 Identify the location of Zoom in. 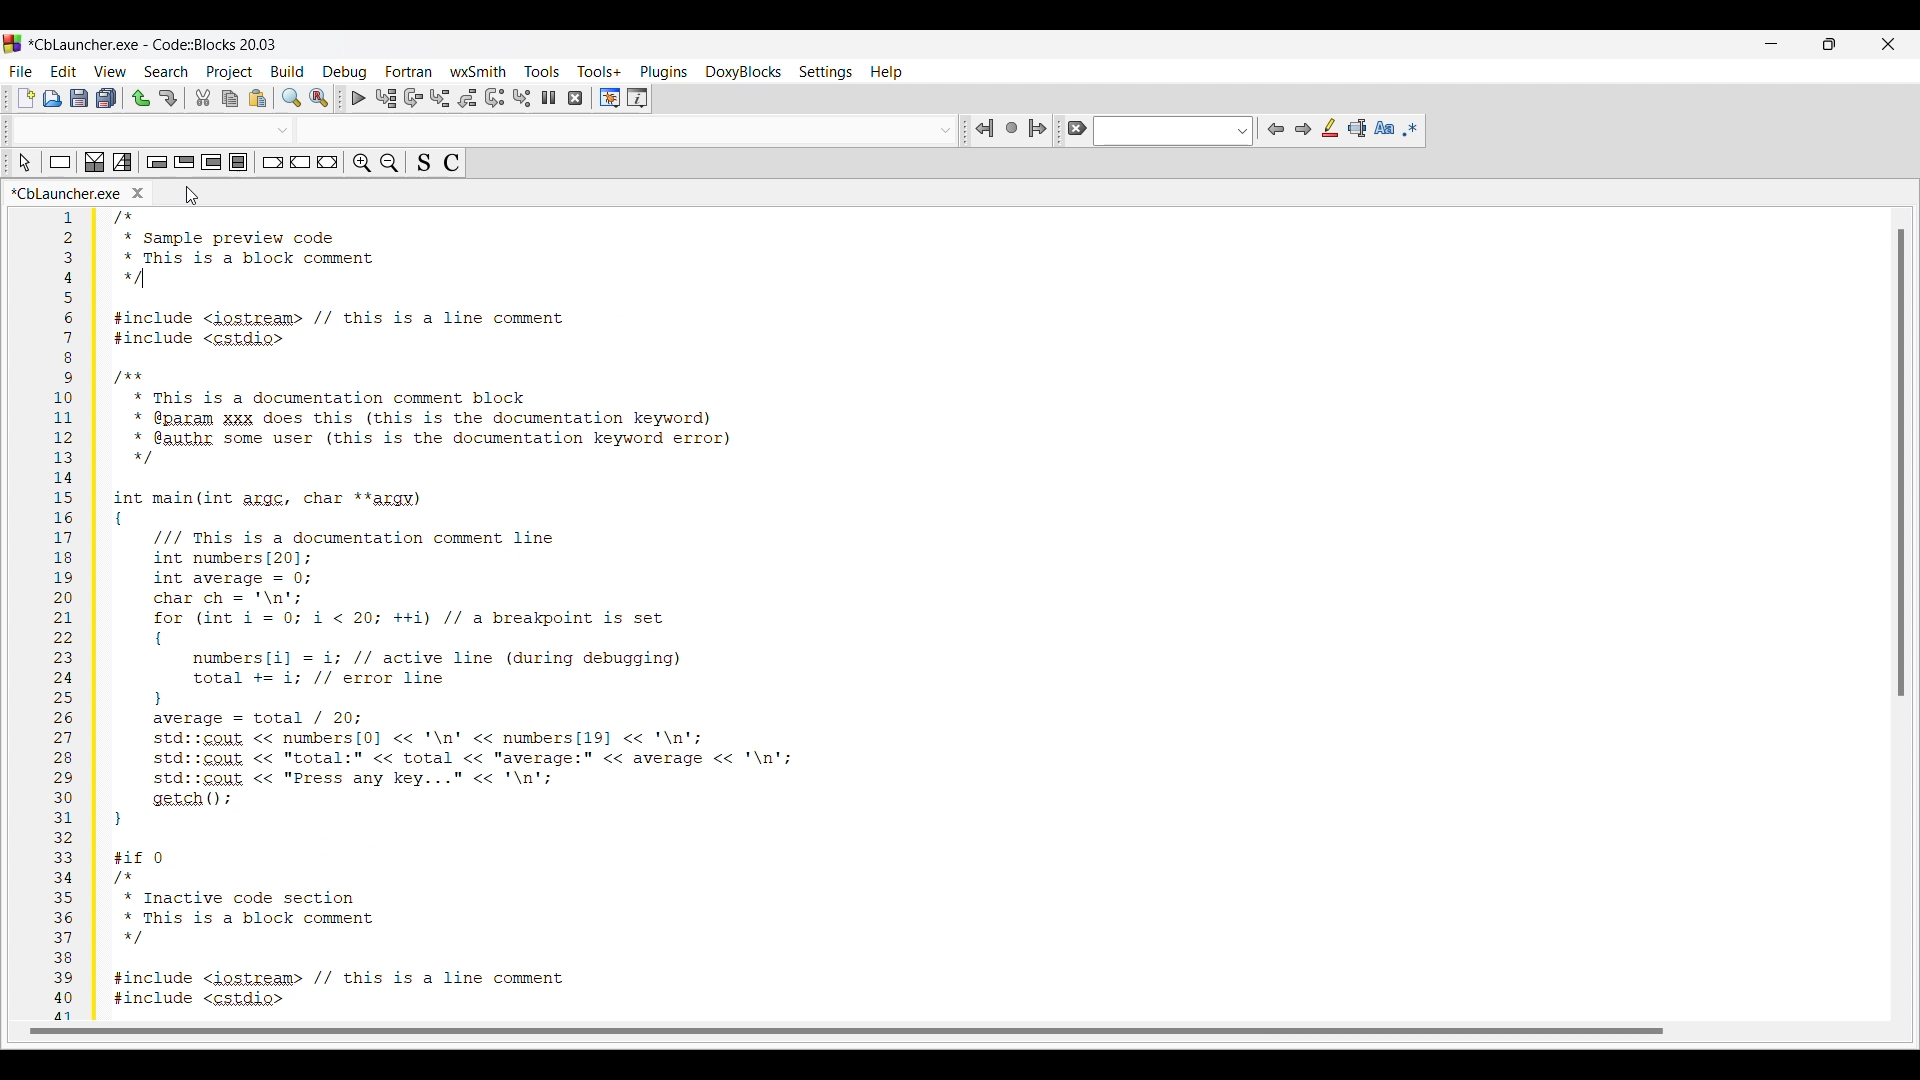
(362, 163).